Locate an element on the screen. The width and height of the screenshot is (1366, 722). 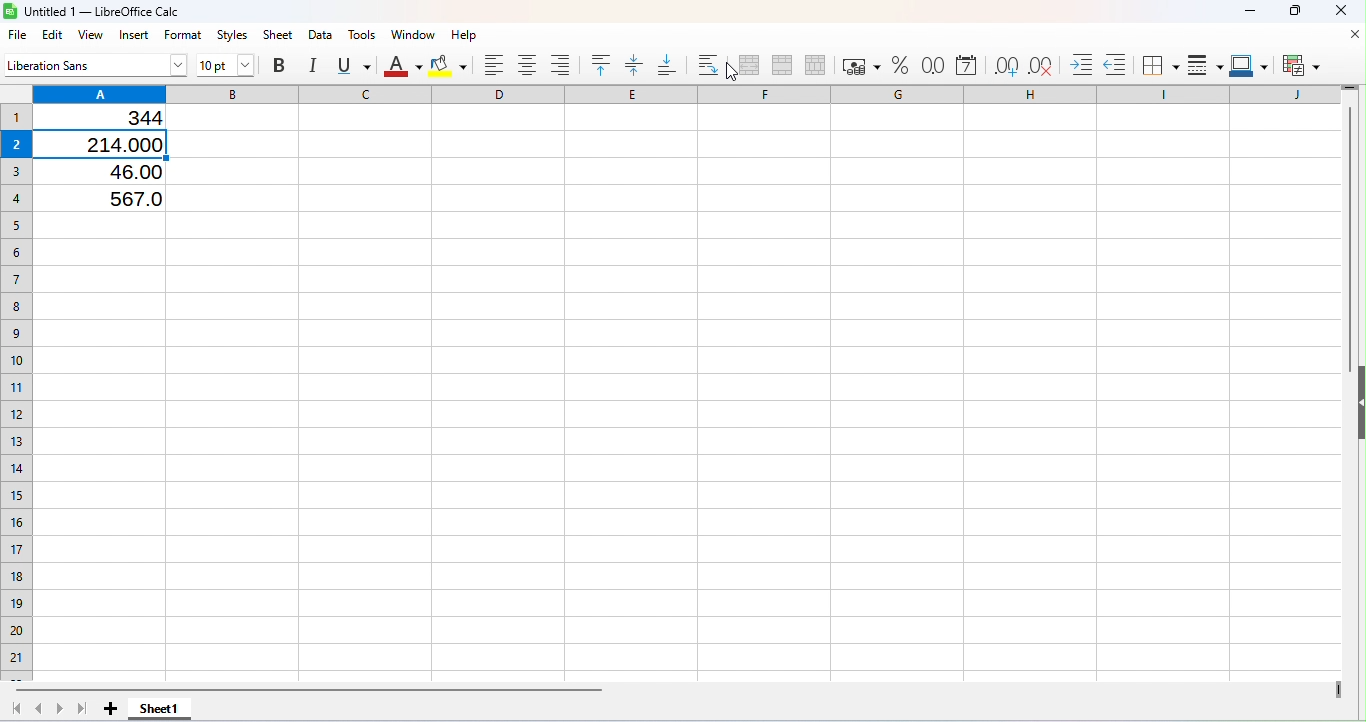
Font color is located at coordinates (404, 66).